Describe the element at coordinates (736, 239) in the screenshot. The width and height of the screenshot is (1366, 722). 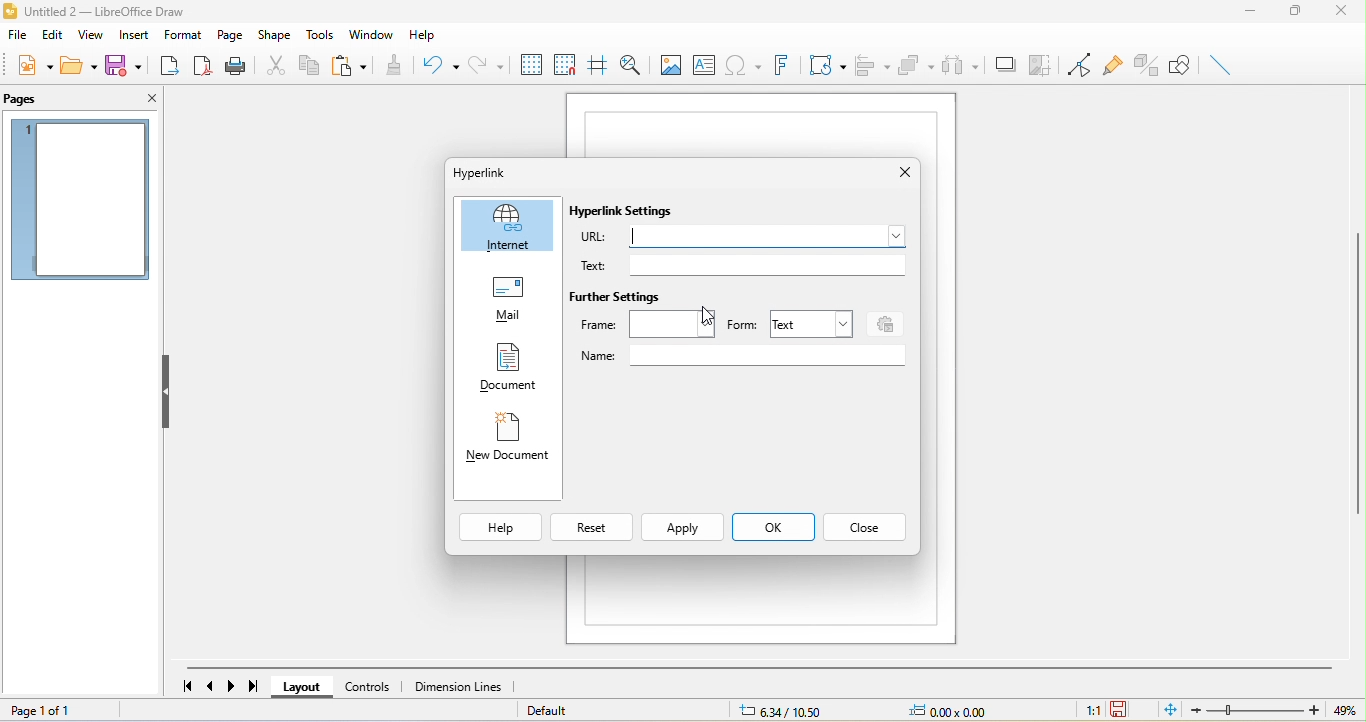
I see `url` at that location.